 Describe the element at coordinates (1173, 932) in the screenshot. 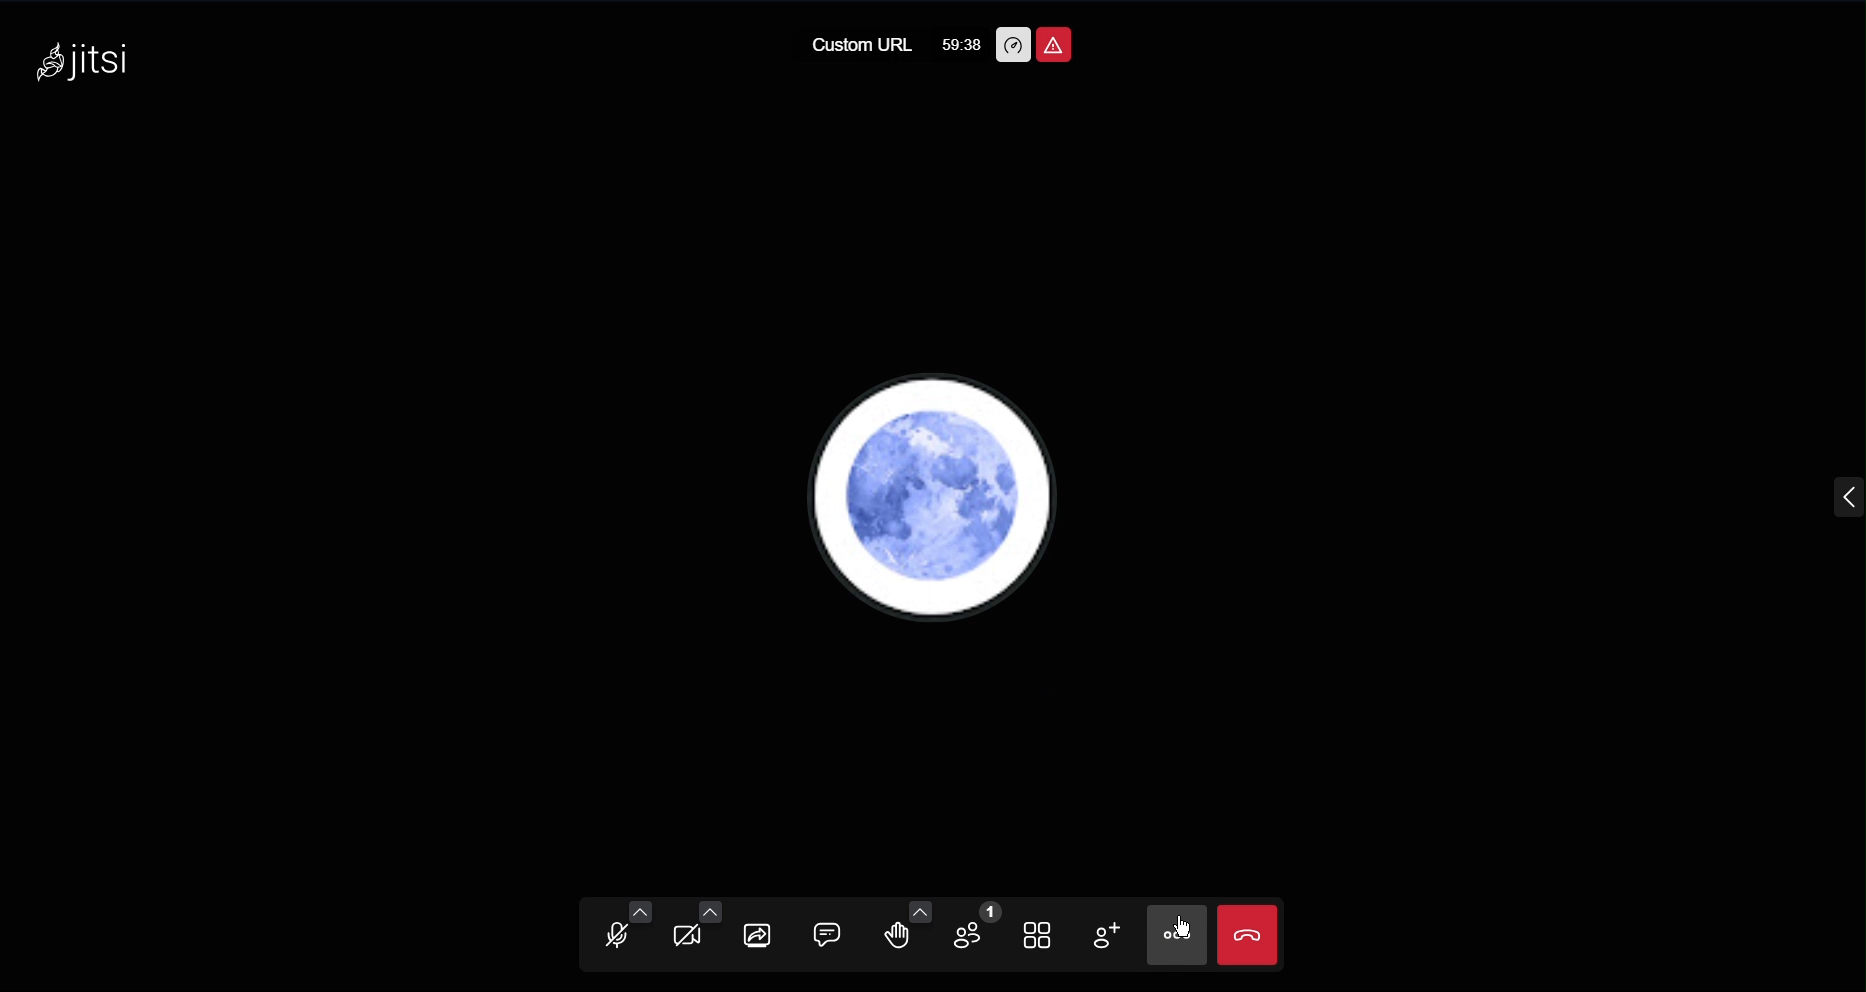

I see `More` at that location.